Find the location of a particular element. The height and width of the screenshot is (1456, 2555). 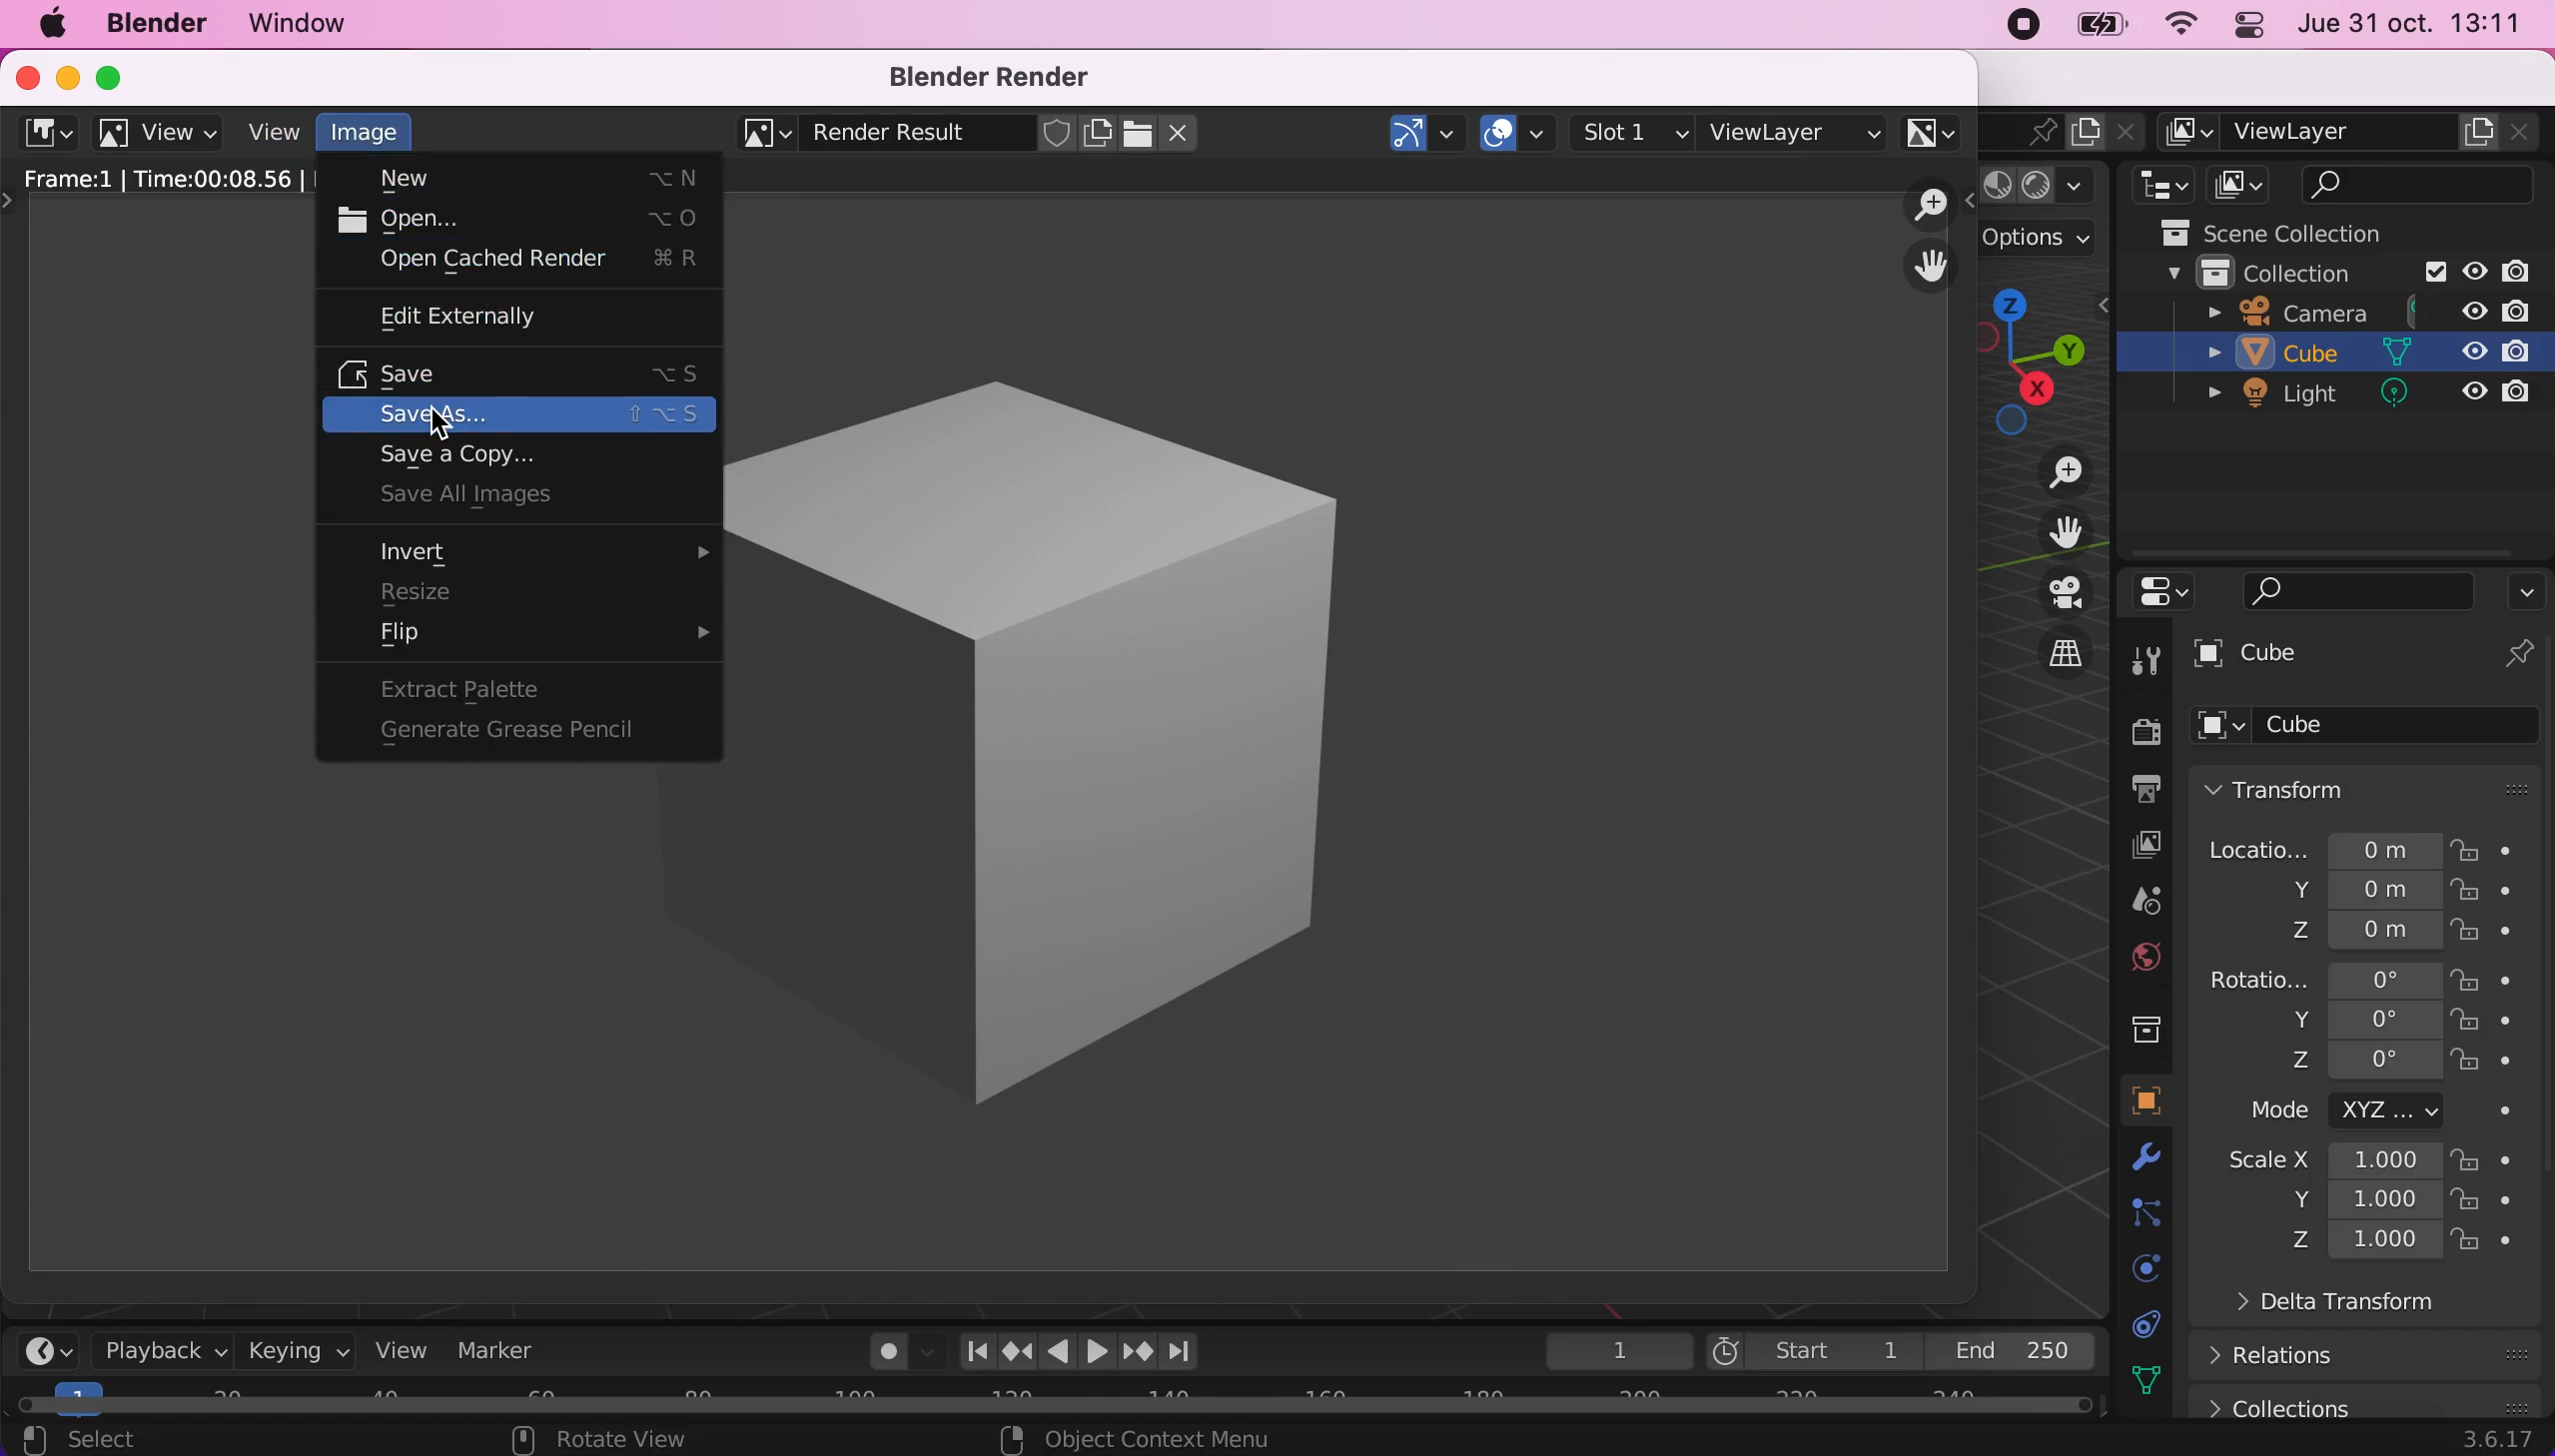

select is located at coordinates (150, 1438).